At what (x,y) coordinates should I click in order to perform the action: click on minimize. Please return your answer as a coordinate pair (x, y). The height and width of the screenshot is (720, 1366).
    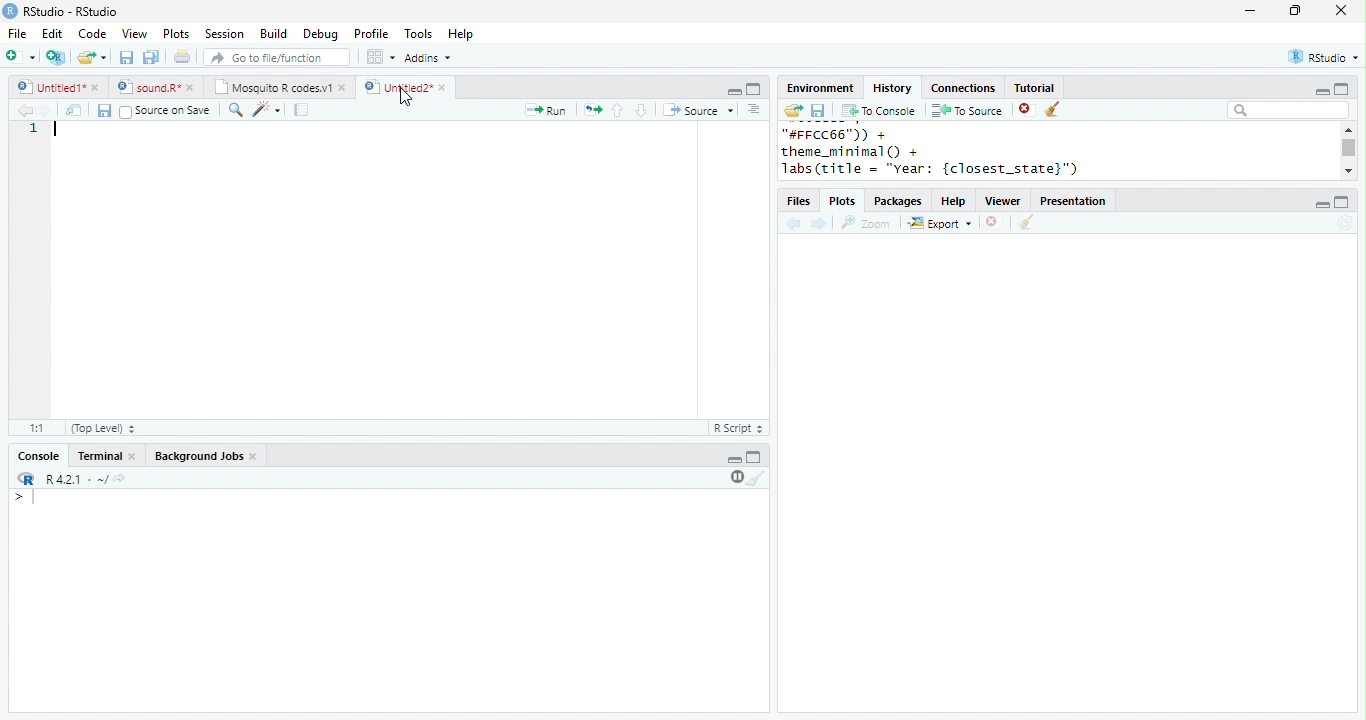
    Looking at the image, I should click on (1249, 11).